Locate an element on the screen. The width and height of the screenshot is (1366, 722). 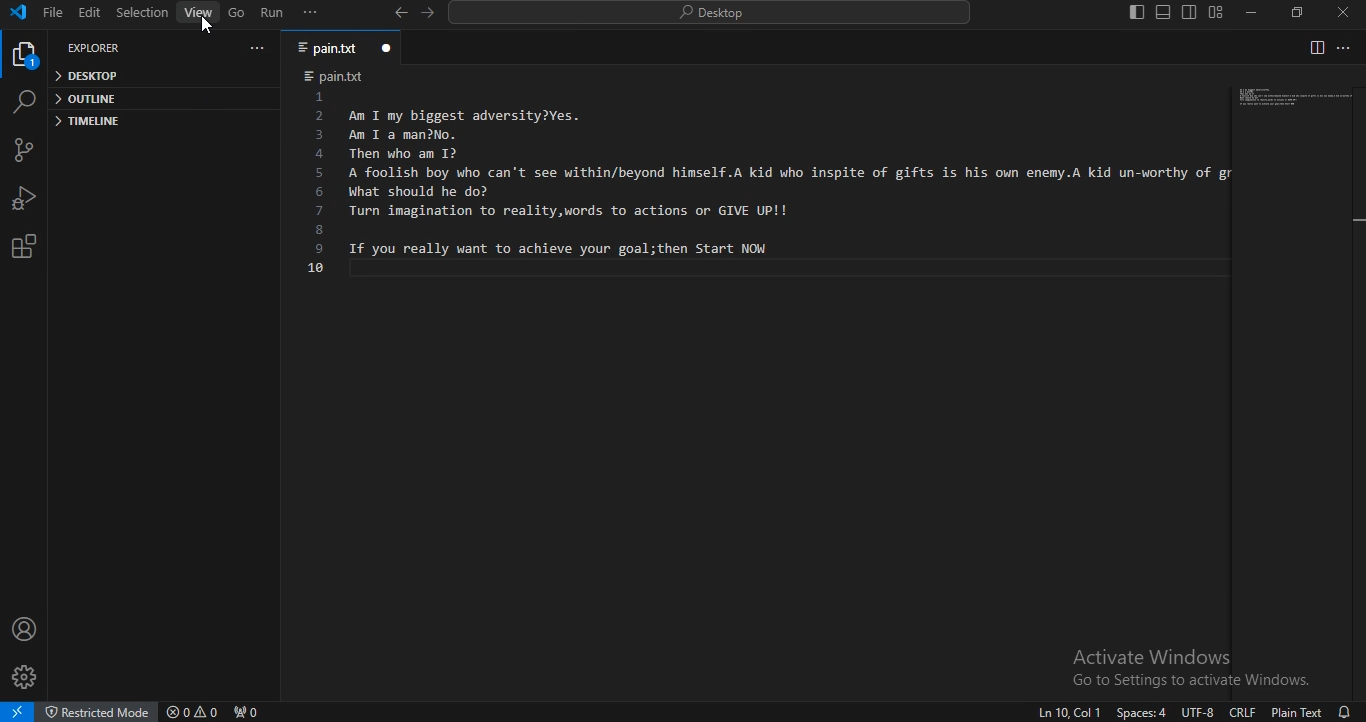
go back is located at coordinates (401, 12).